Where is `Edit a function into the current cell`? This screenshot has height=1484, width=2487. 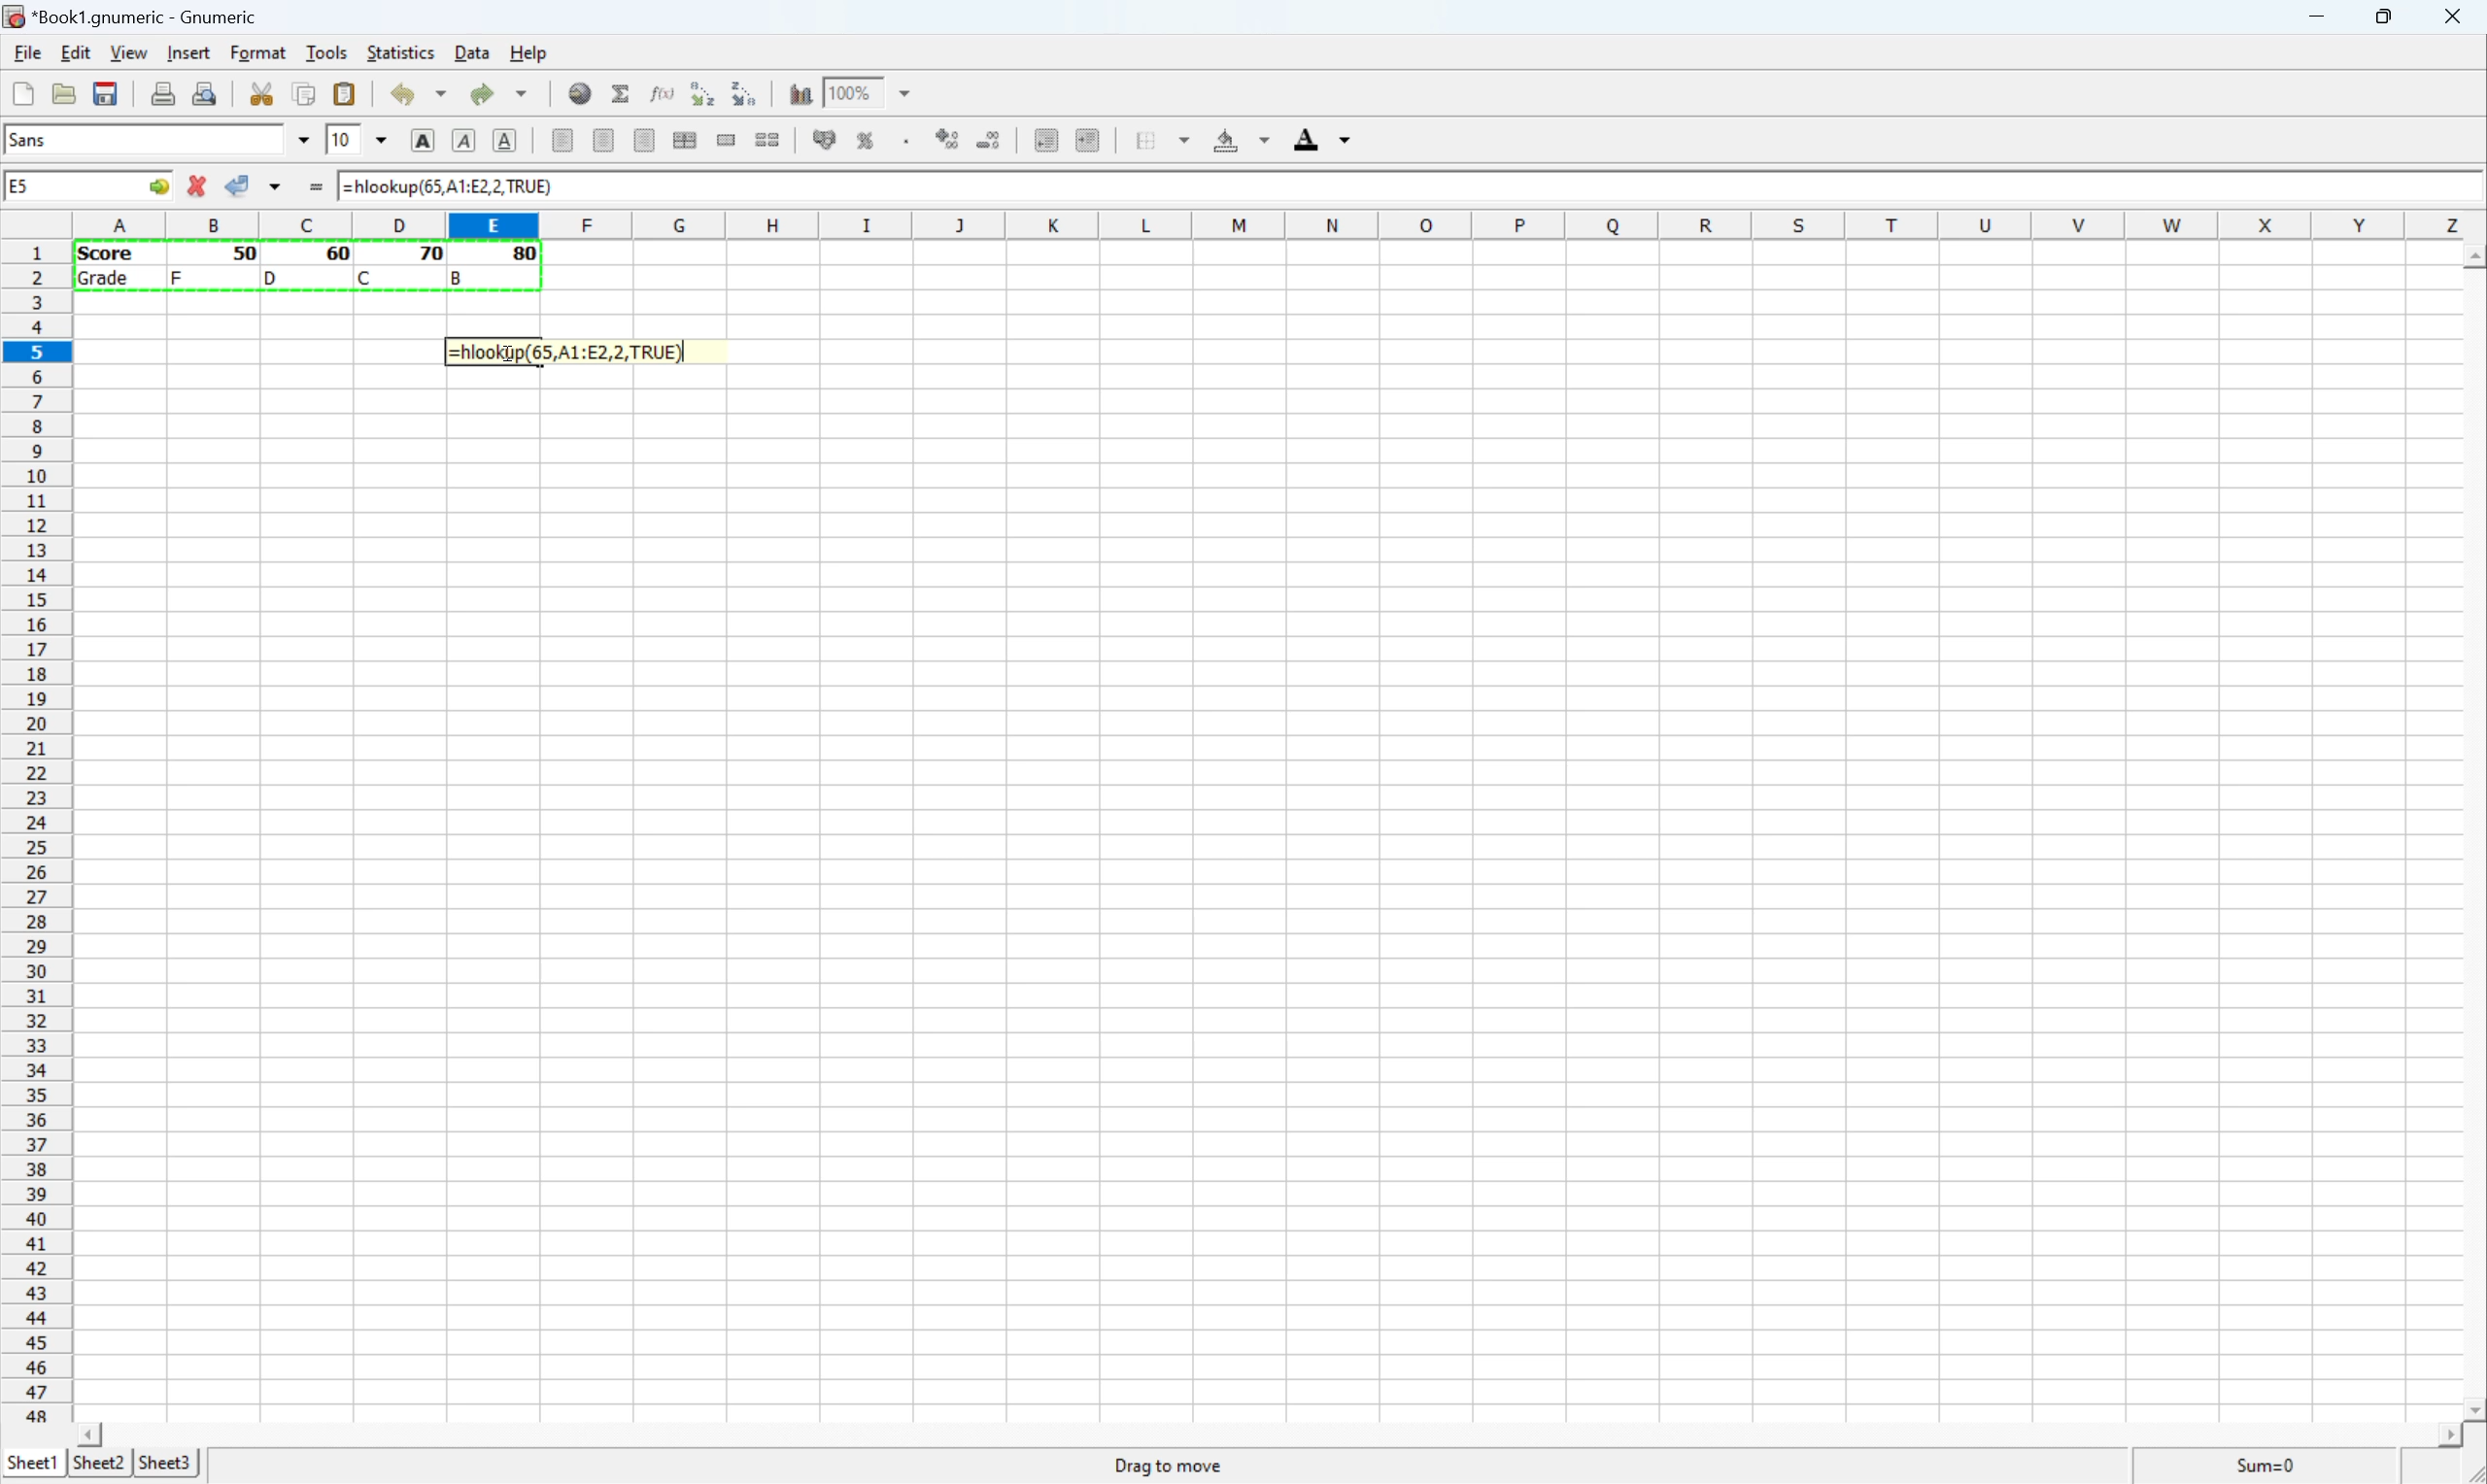 Edit a function into the current cell is located at coordinates (659, 92).